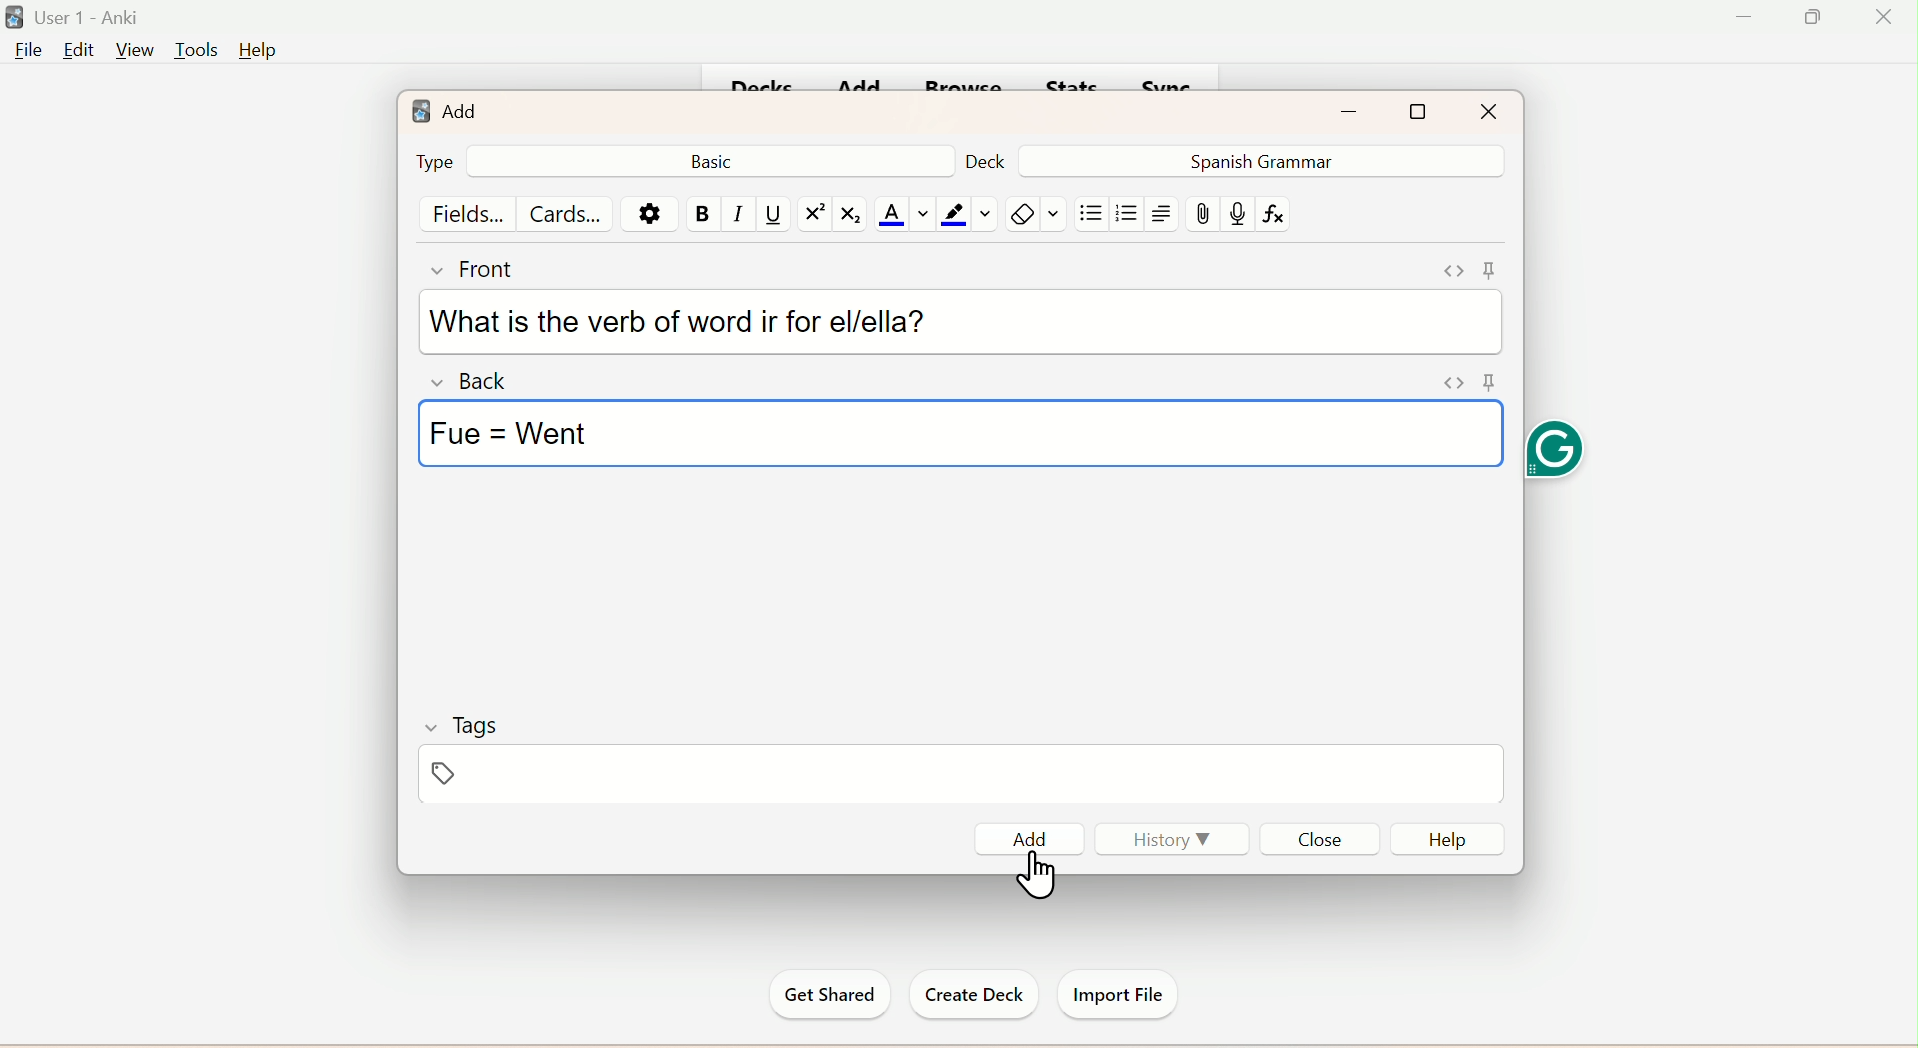 The width and height of the screenshot is (1918, 1048). I want to click on Import File, so click(1116, 992).